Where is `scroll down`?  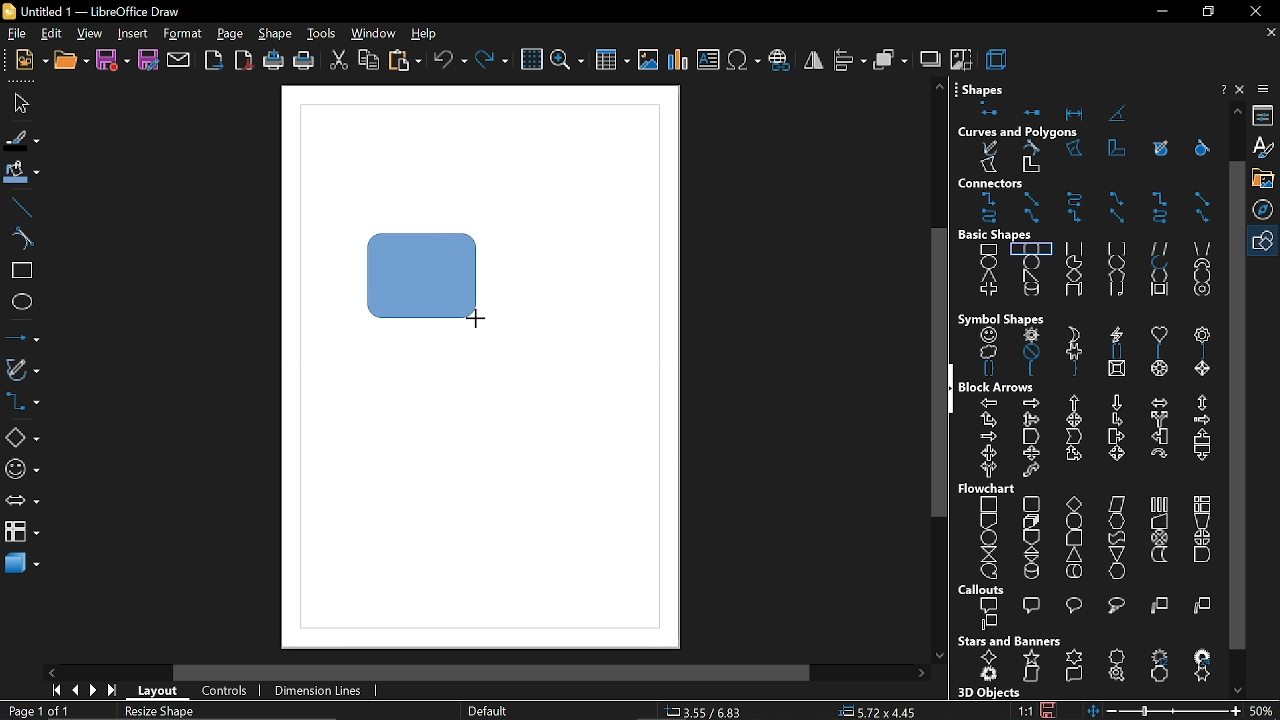
scroll down is located at coordinates (939, 651).